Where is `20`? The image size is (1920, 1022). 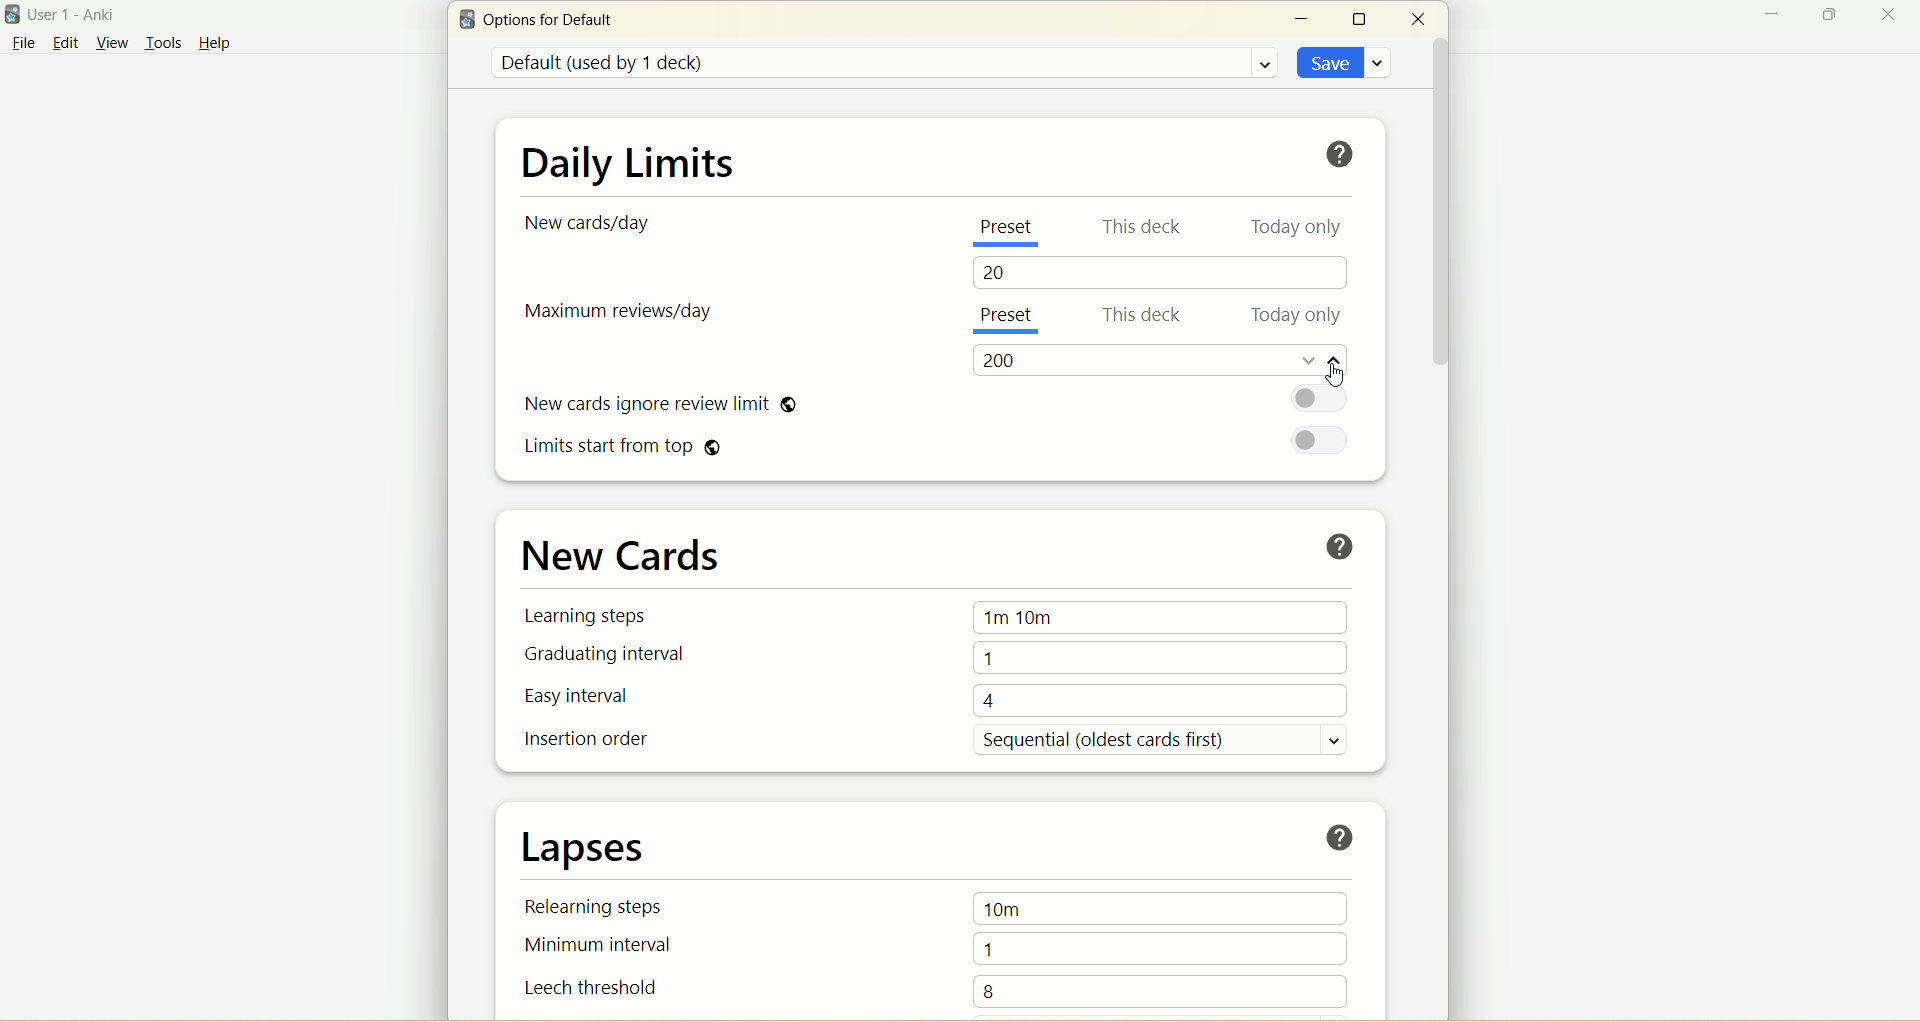 20 is located at coordinates (998, 276).